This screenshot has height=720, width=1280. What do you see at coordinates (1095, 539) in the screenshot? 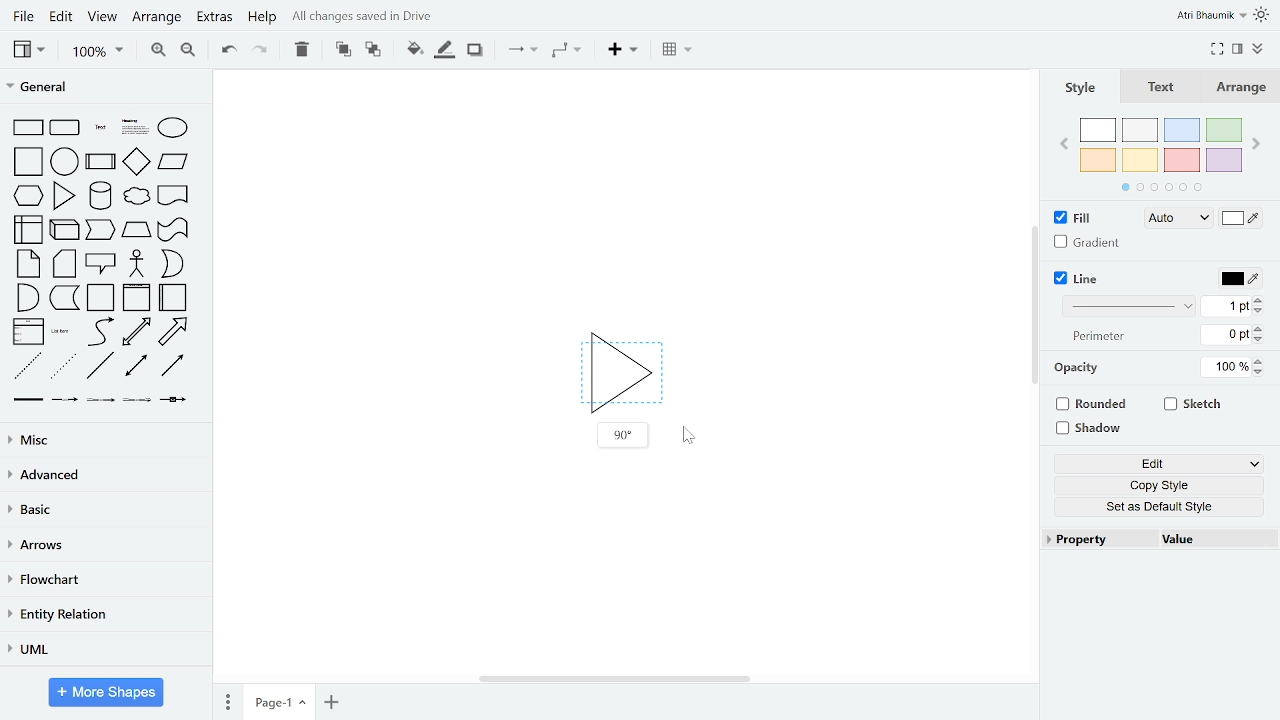
I see `property` at bounding box center [1095, 539].